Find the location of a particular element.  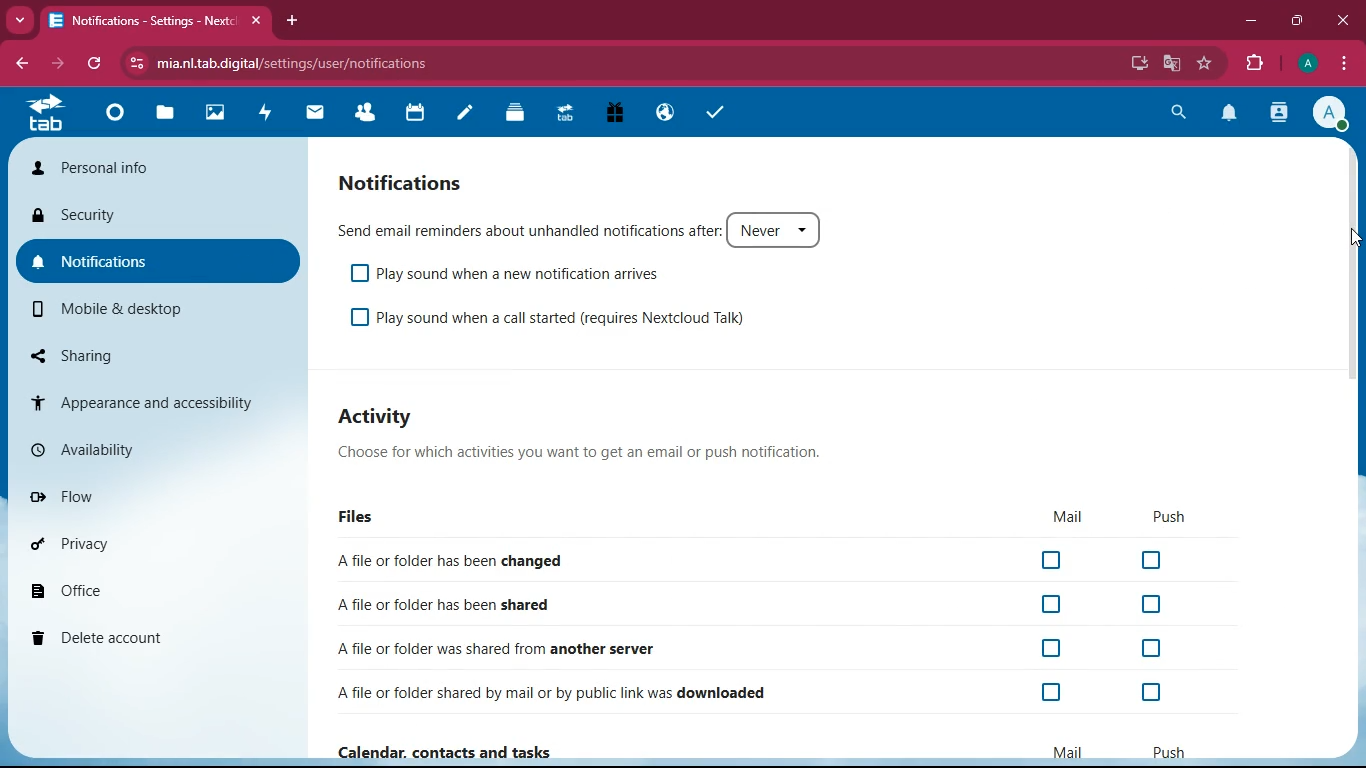

play sound when a call started (requires Nextcloud Talk) is located at coordinates (557, 319).